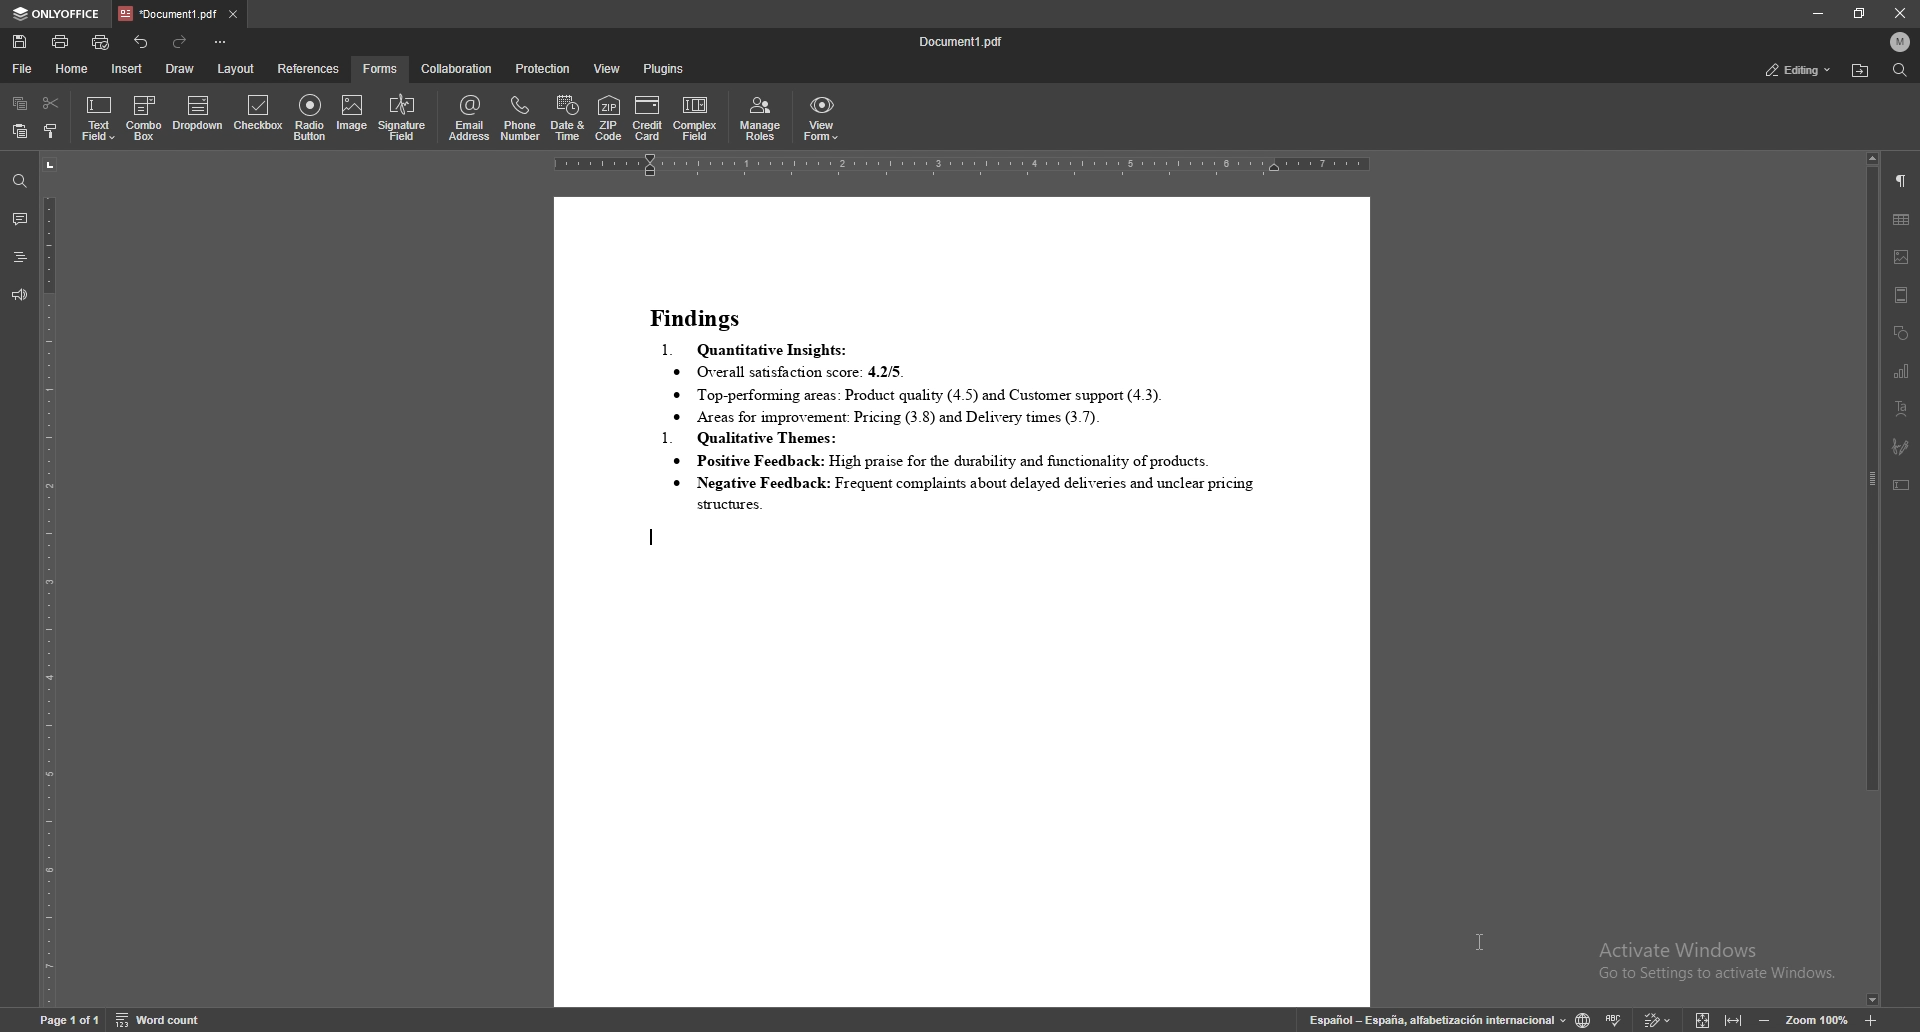 The width and height of the screenshot is (1920, 1032). What do you see at coordinates (1902, 408) in the screenshot?
I see `text art` at bounding box center [1902, 408].